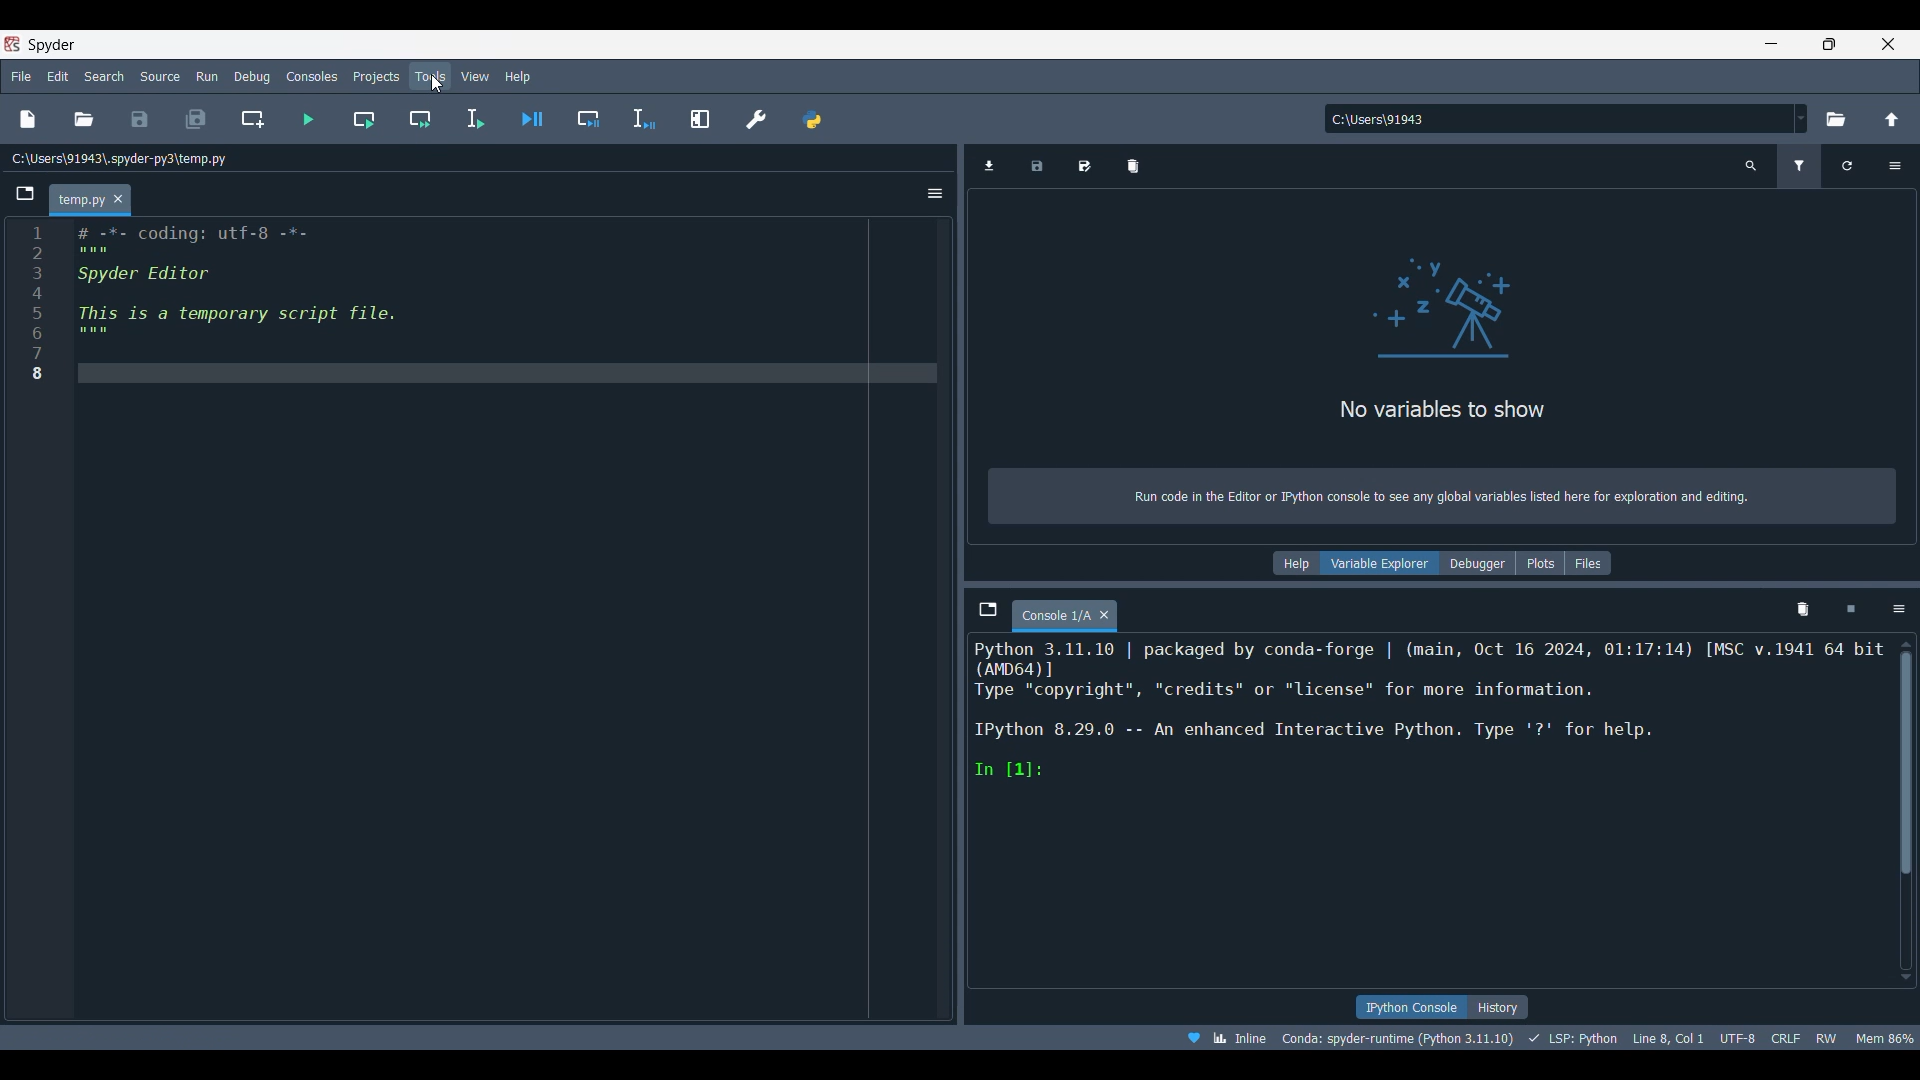 The image size is (1920, 1080). I want to click on Import data, so click(990, 166).